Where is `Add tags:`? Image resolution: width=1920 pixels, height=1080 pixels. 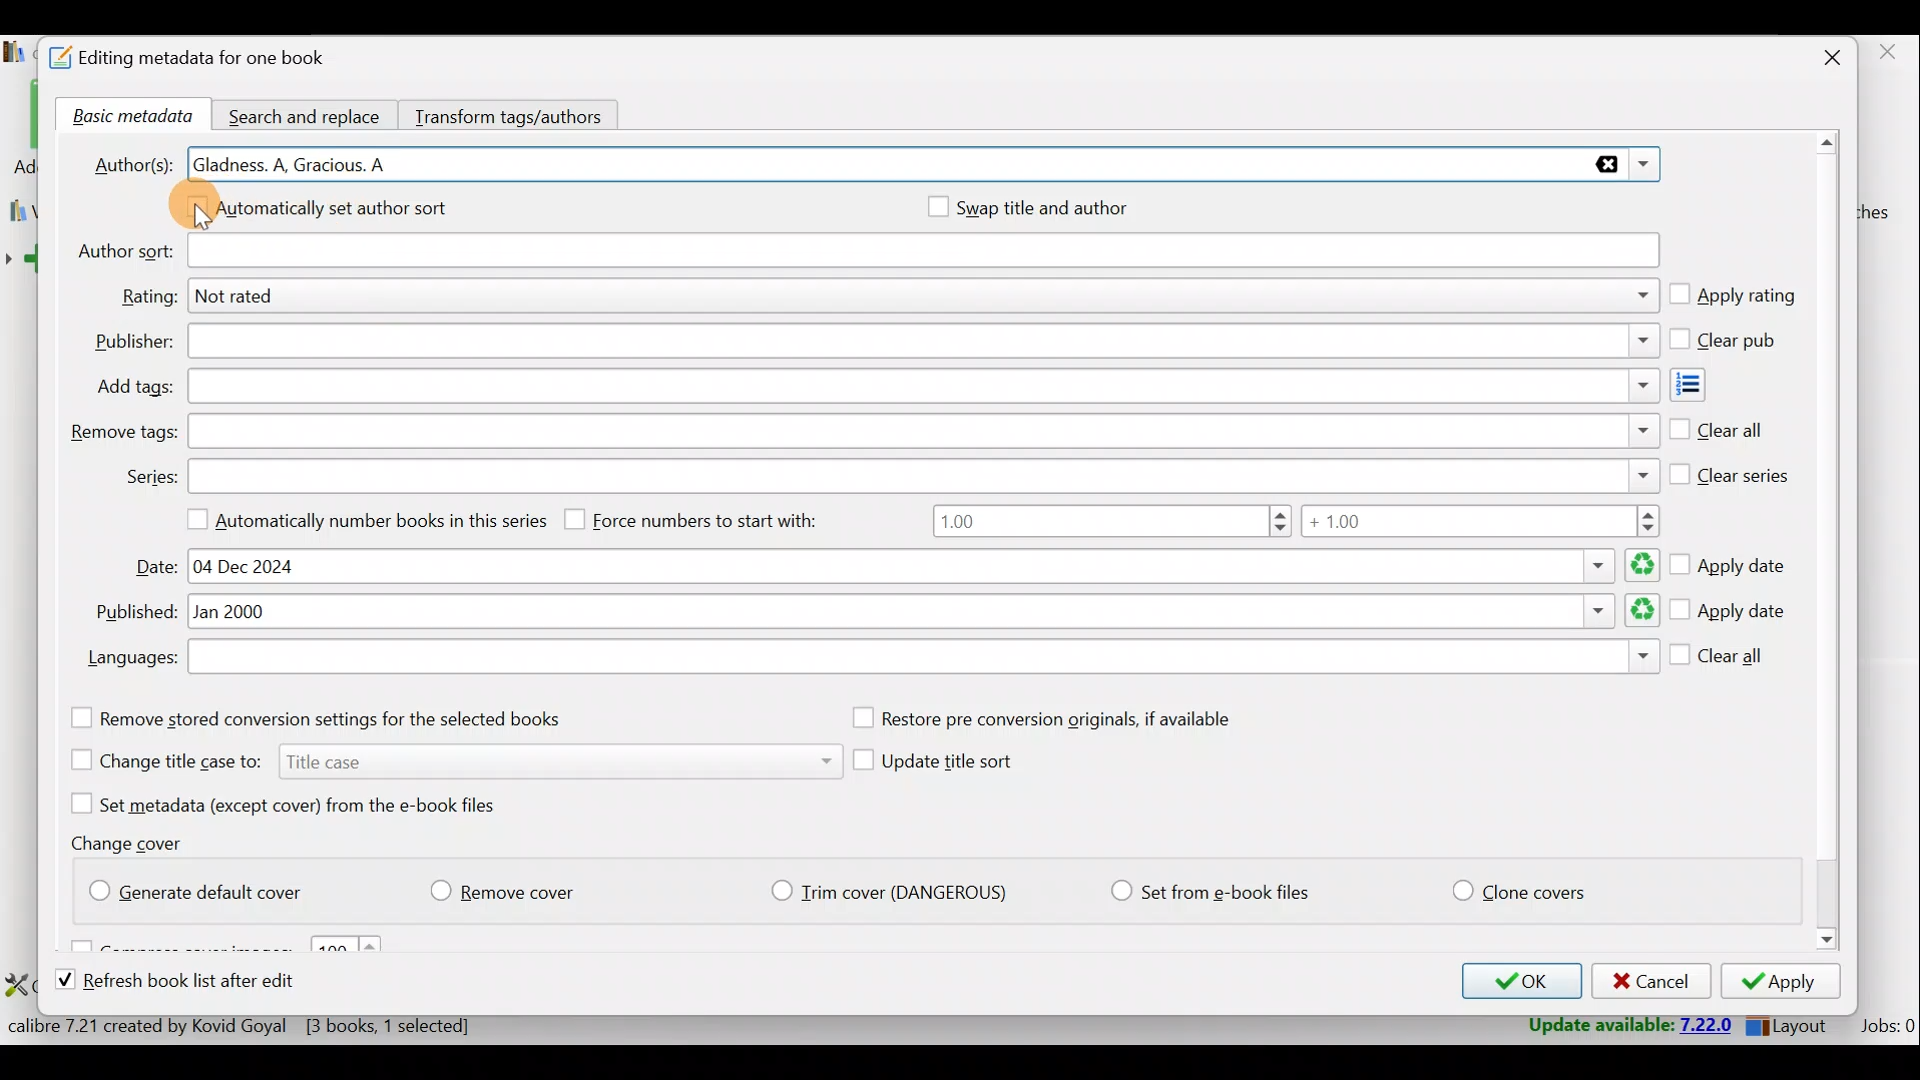 Add tags: is located at coordinates (134, 387).